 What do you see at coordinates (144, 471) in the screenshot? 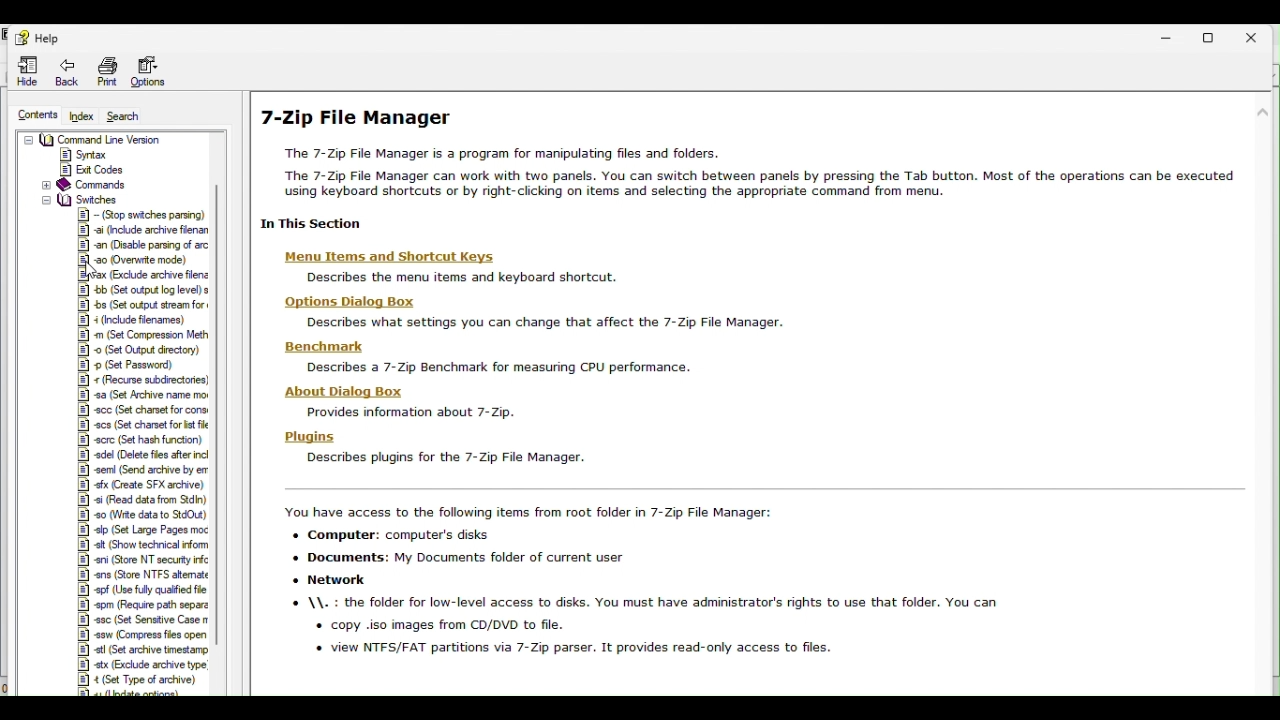
I see `5] semi (Send archive by er` at bounding box center [144, 471].